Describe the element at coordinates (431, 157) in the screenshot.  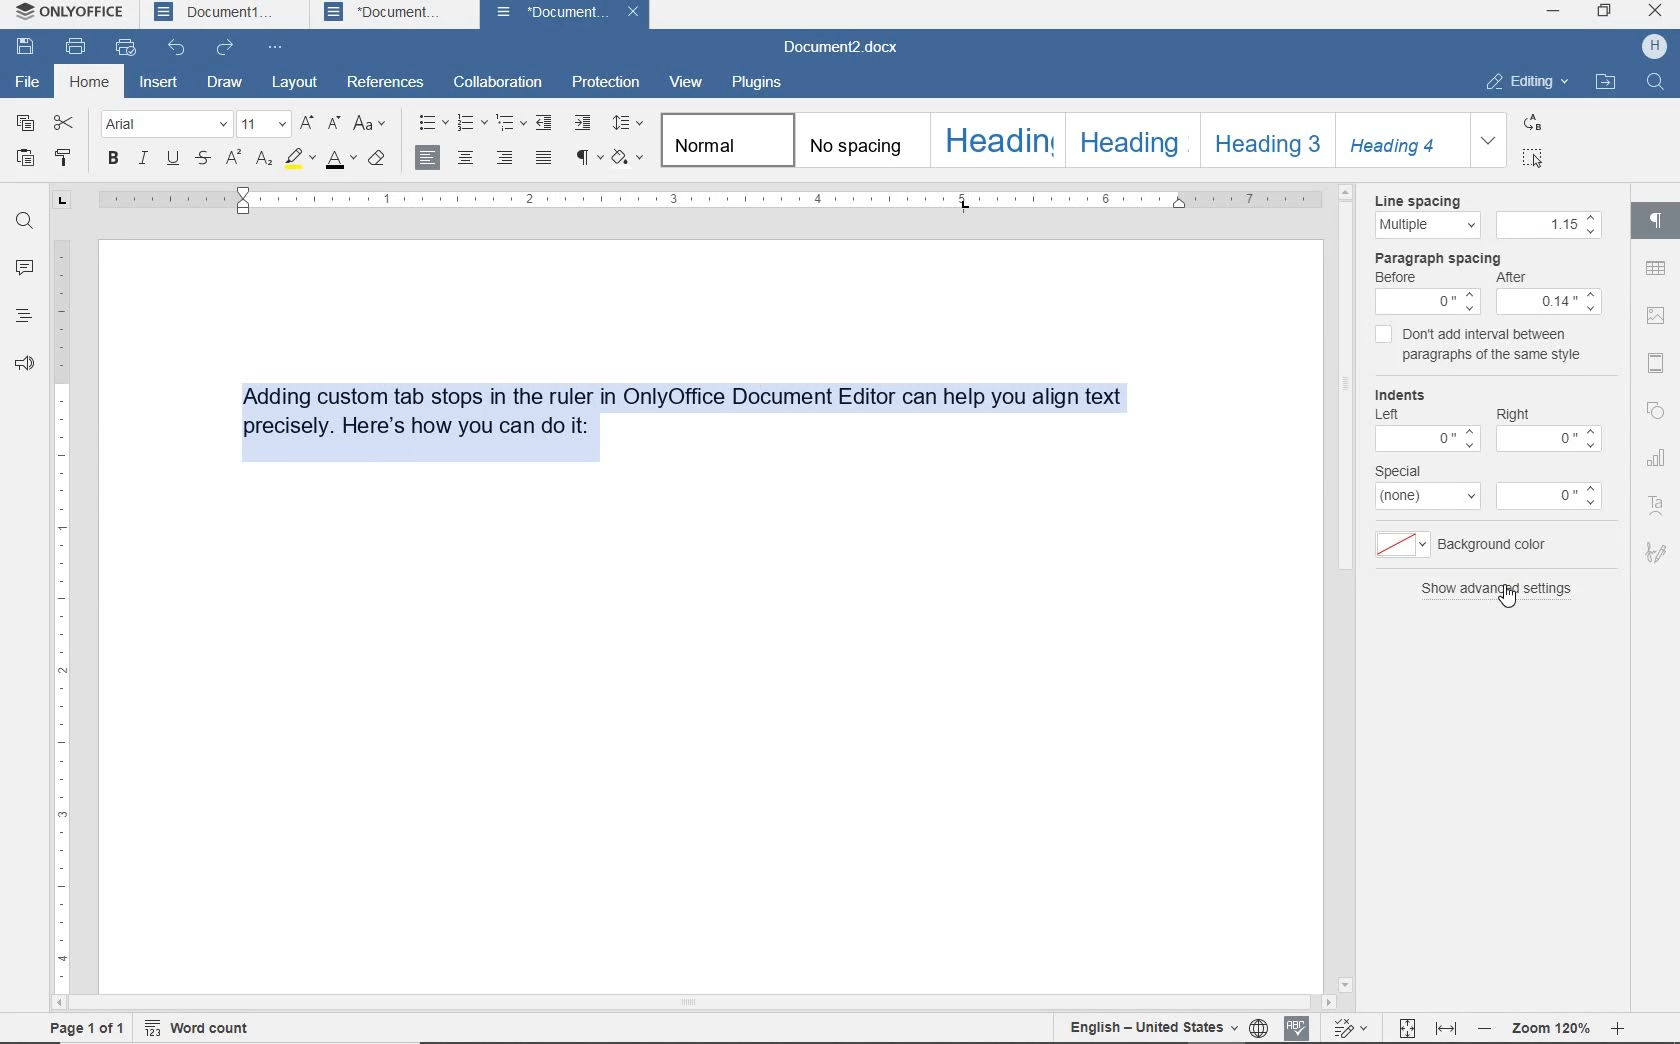
I see `align right` at that location.